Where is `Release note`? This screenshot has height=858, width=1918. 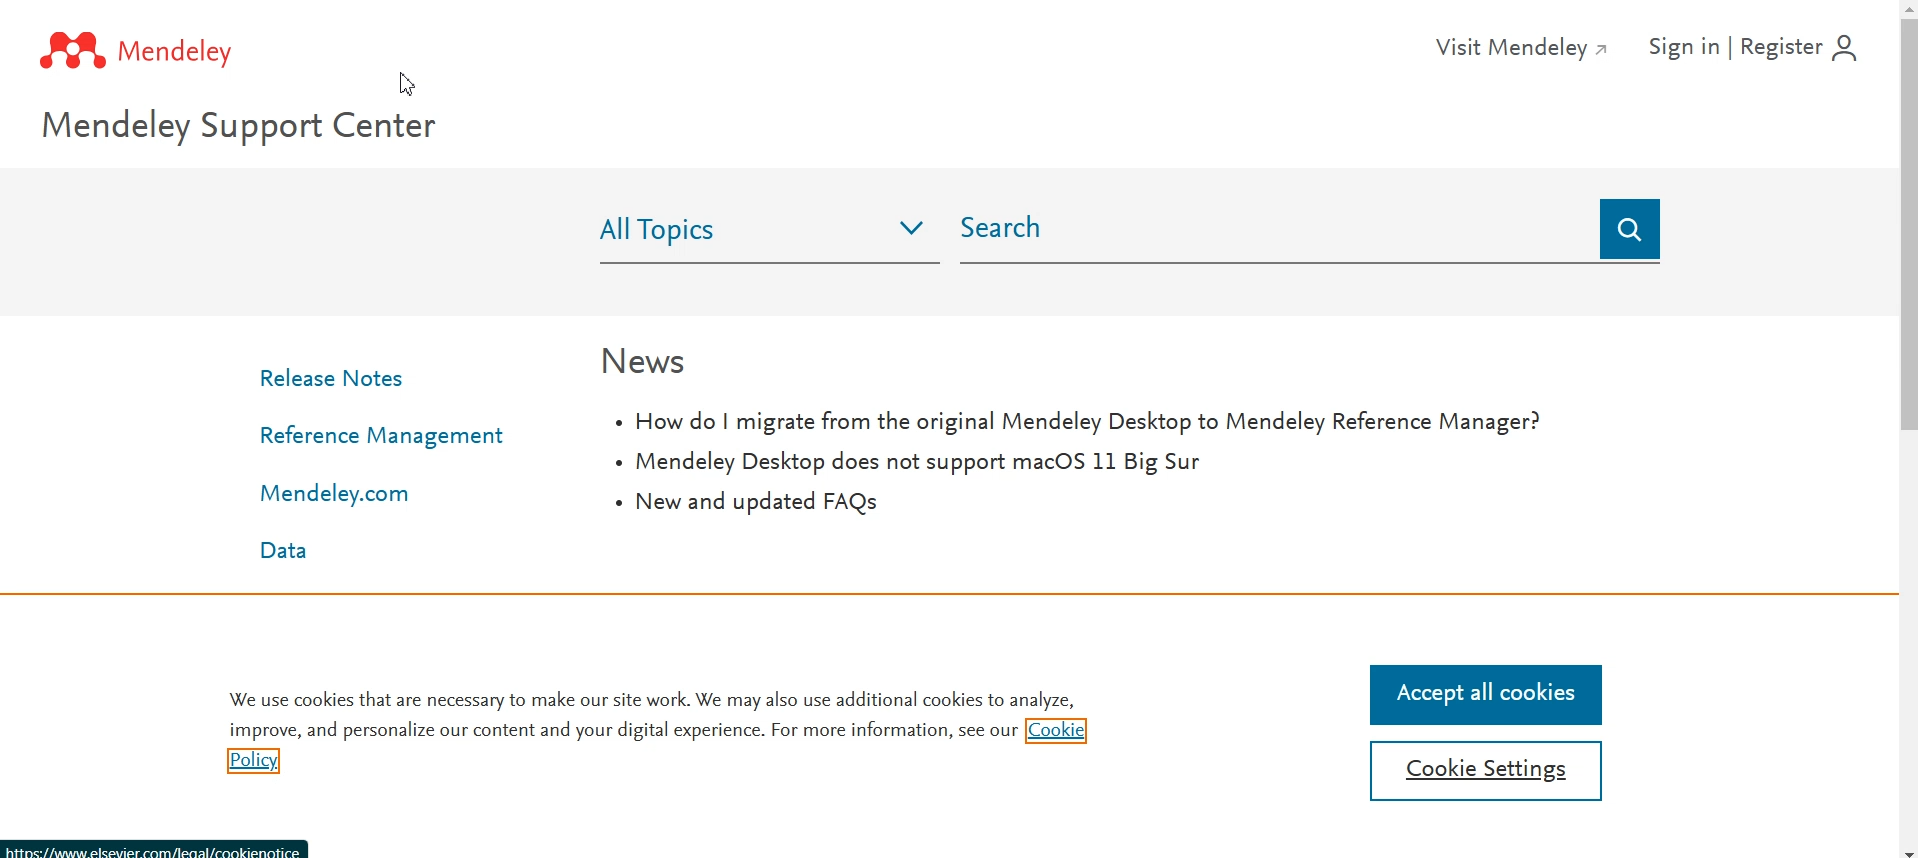
Release note is located at coordinates (336, 381).